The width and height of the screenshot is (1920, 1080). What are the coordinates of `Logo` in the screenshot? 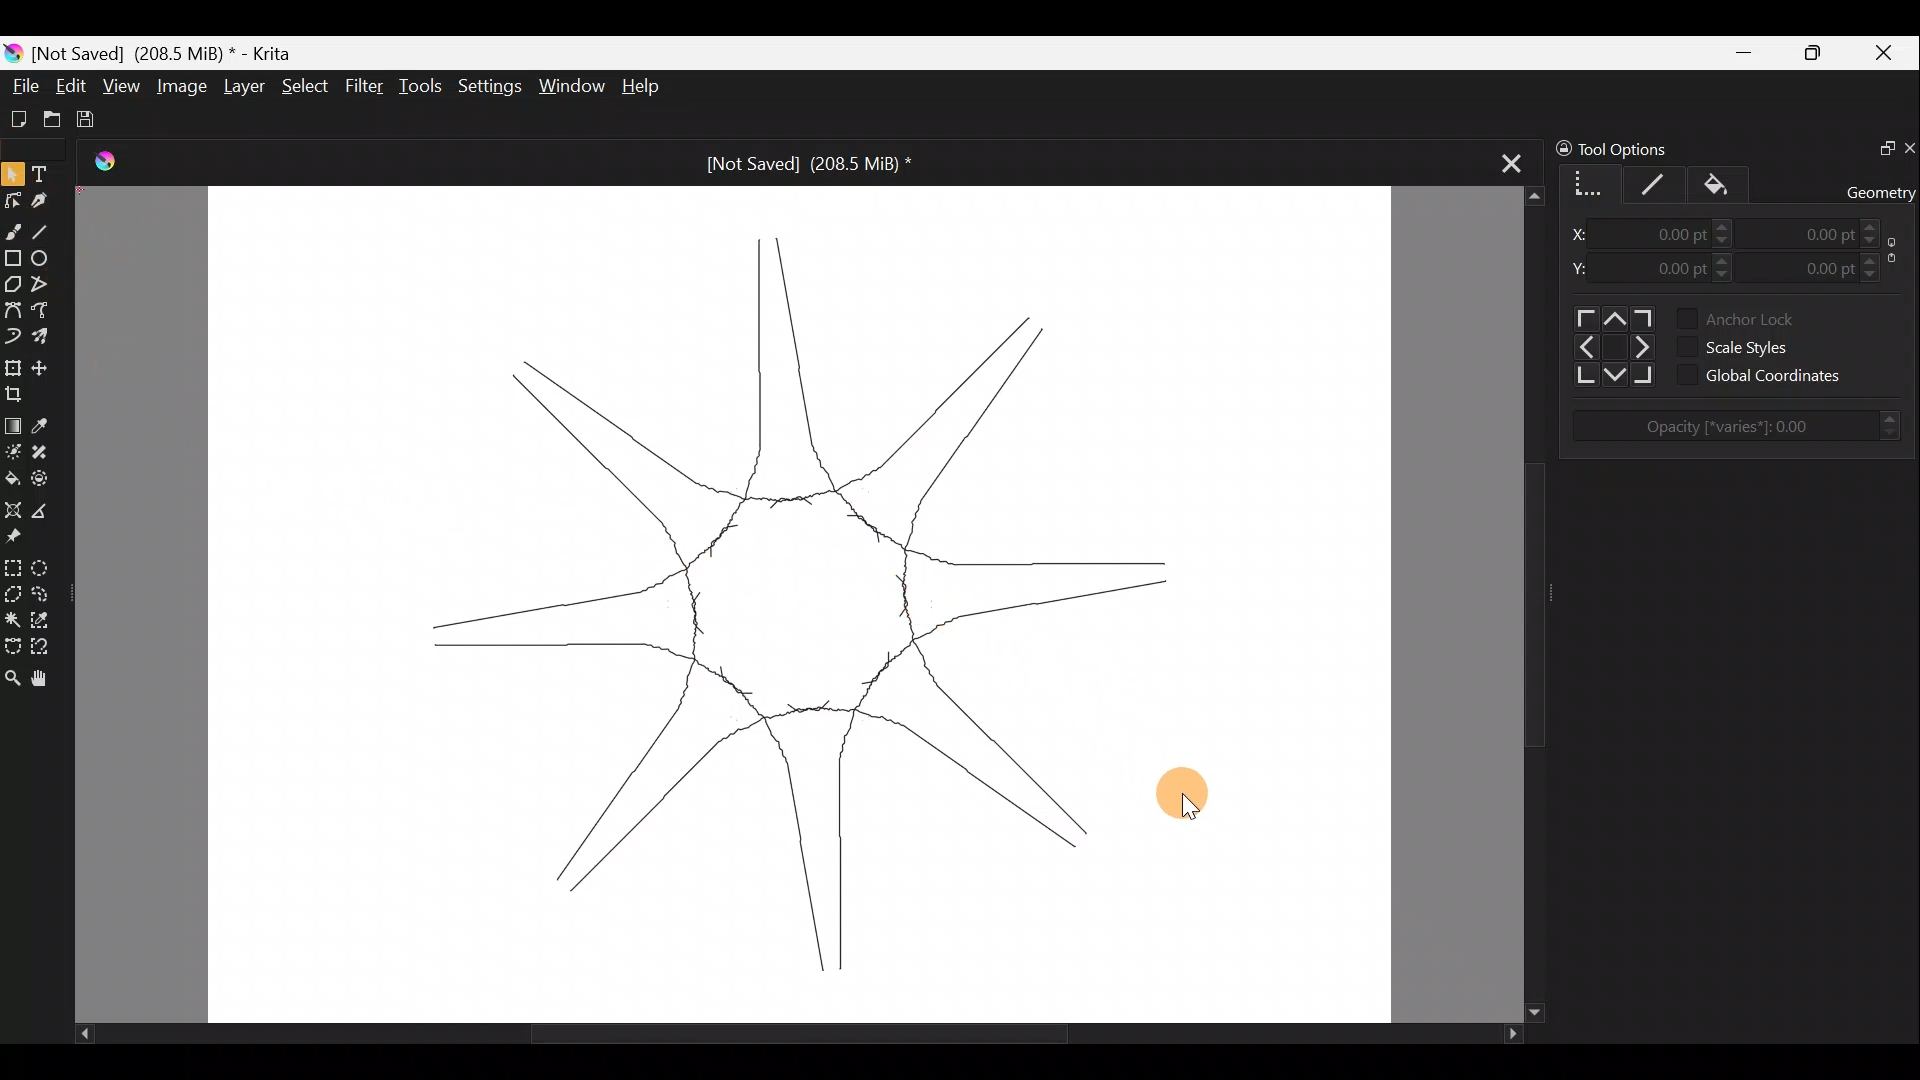 It's located at (113, 164).